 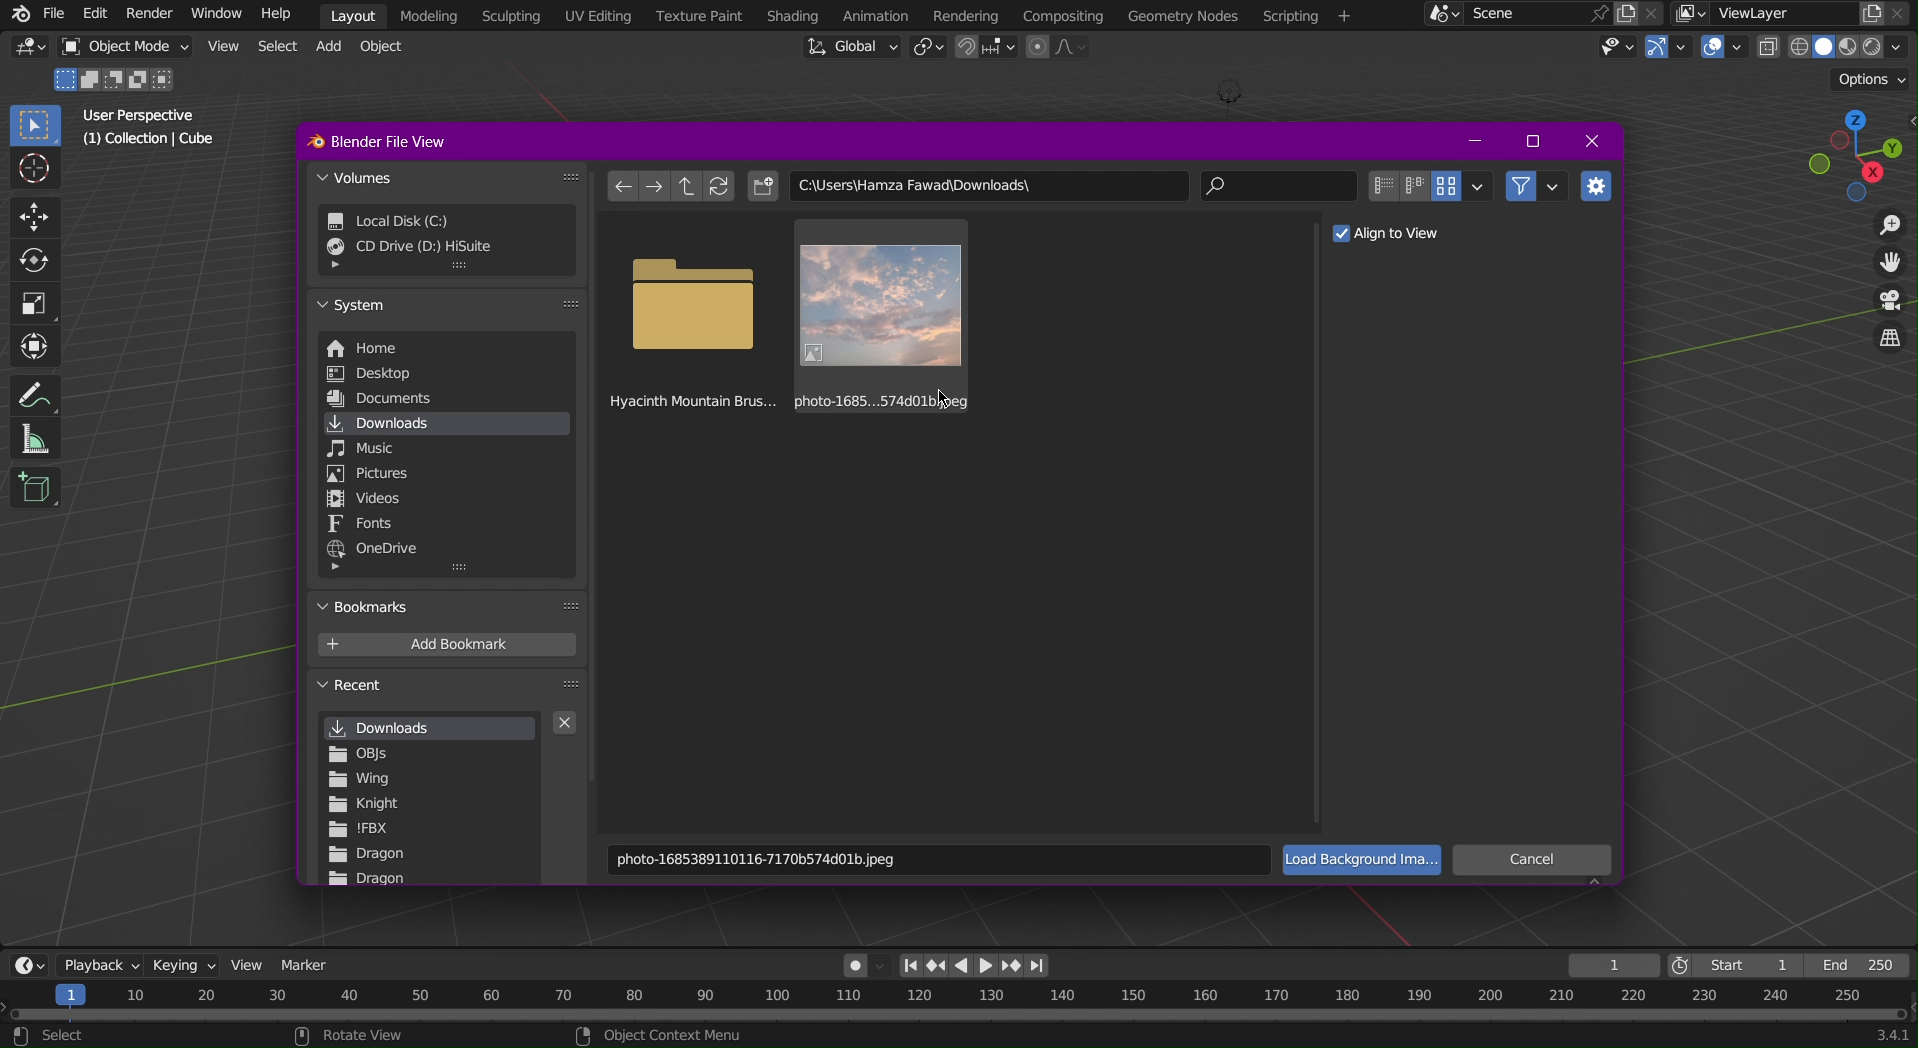 What do you see at coordinates (220, 49) in the screenshot?
I see `View` at bounding box center [220, 49].